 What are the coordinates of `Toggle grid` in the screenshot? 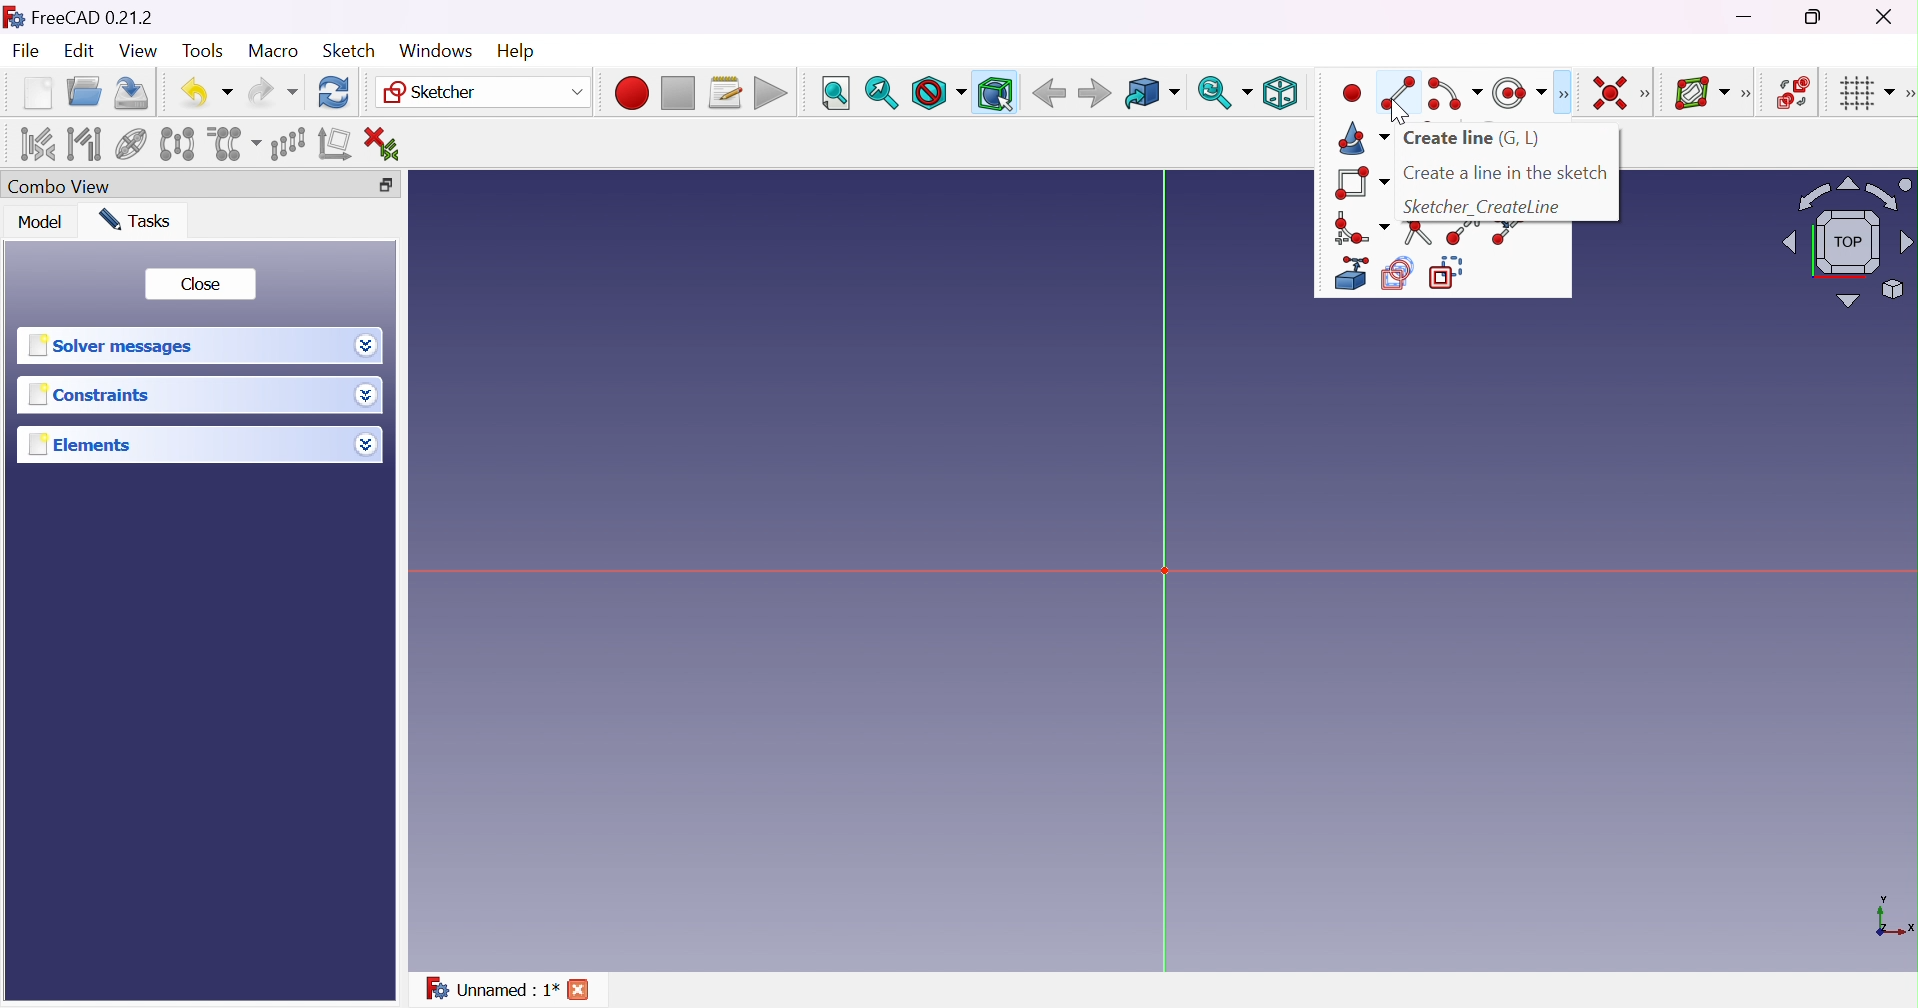 It's located at (1865, 95).